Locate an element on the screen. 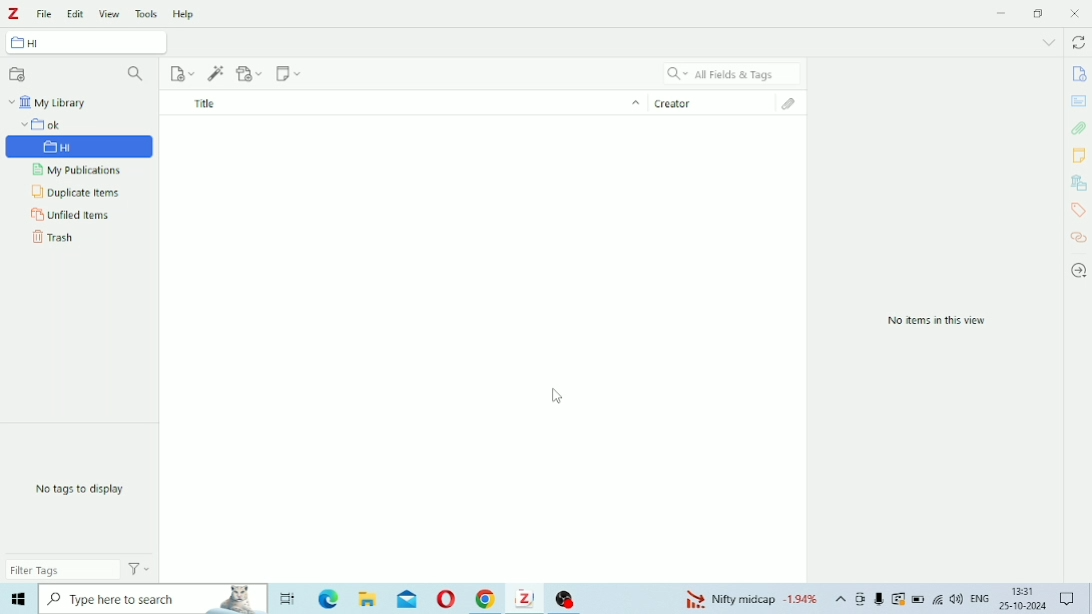  Tags is located at coordinates (1078, 210).